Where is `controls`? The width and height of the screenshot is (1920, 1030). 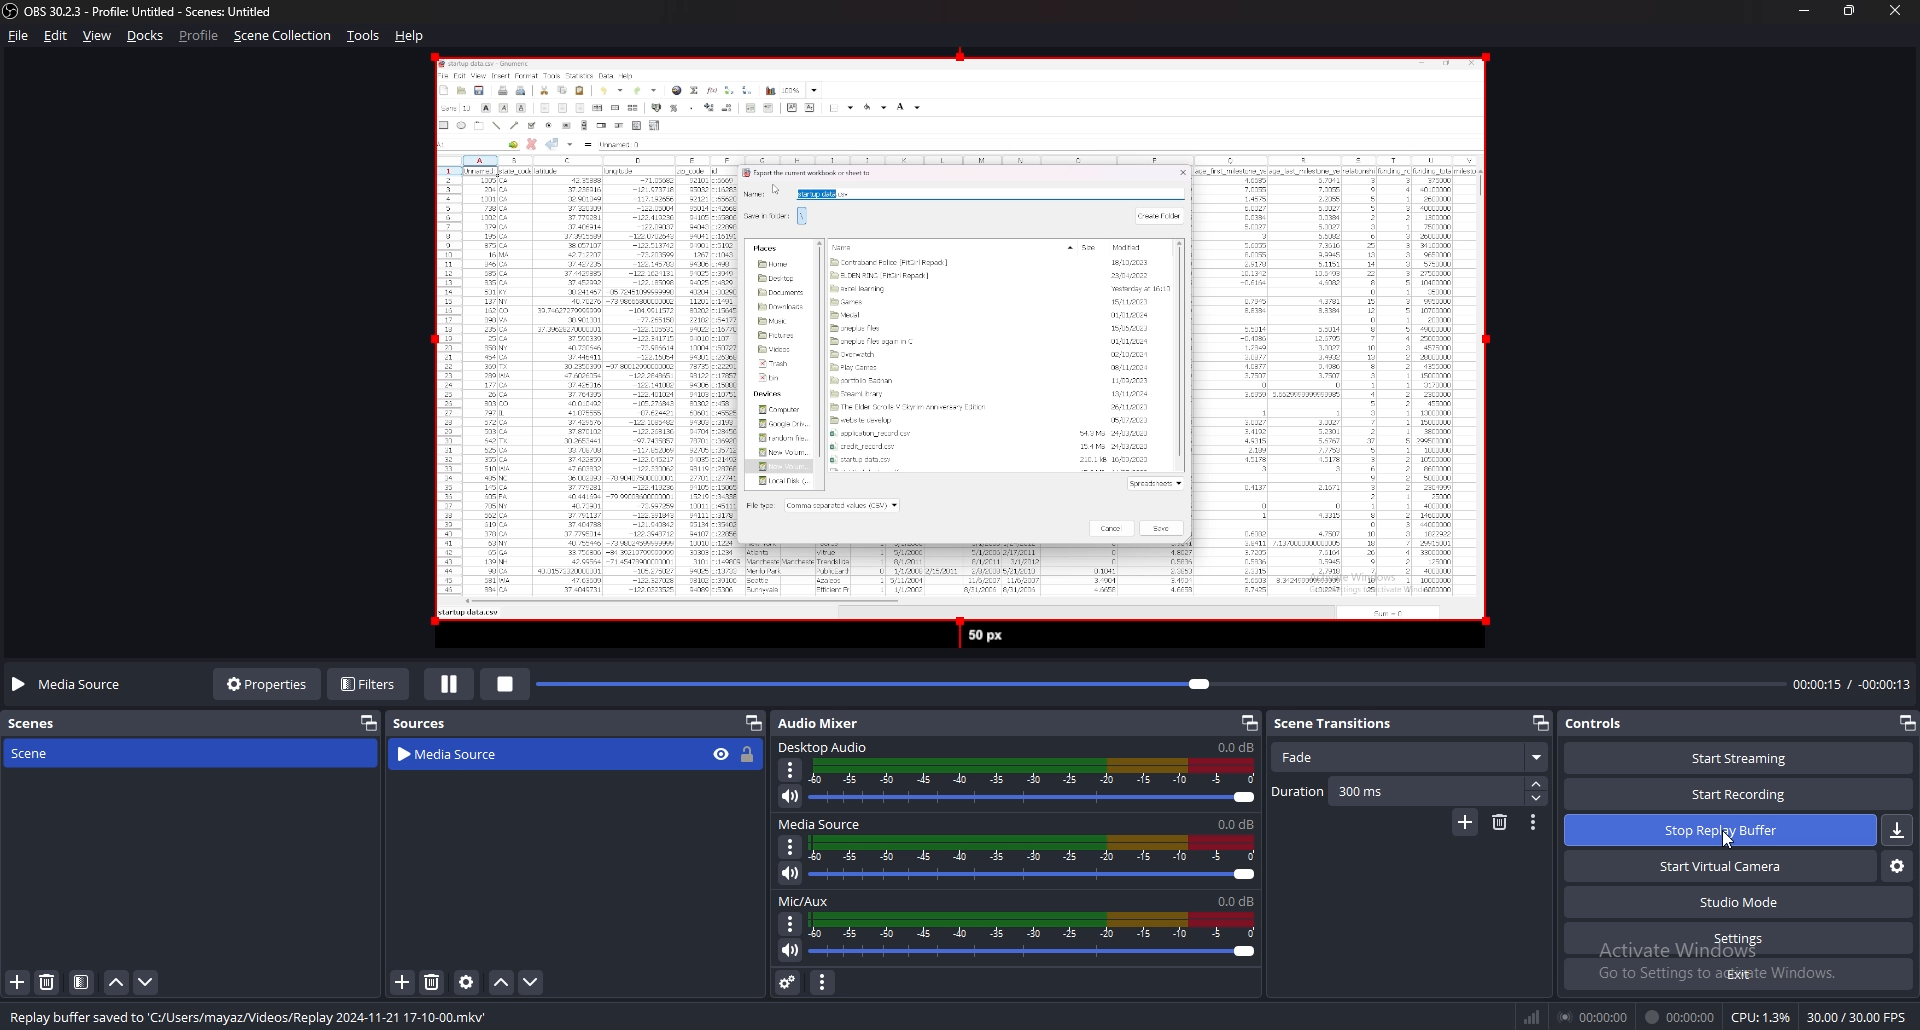
controls is located at coordinates (1600, 723).